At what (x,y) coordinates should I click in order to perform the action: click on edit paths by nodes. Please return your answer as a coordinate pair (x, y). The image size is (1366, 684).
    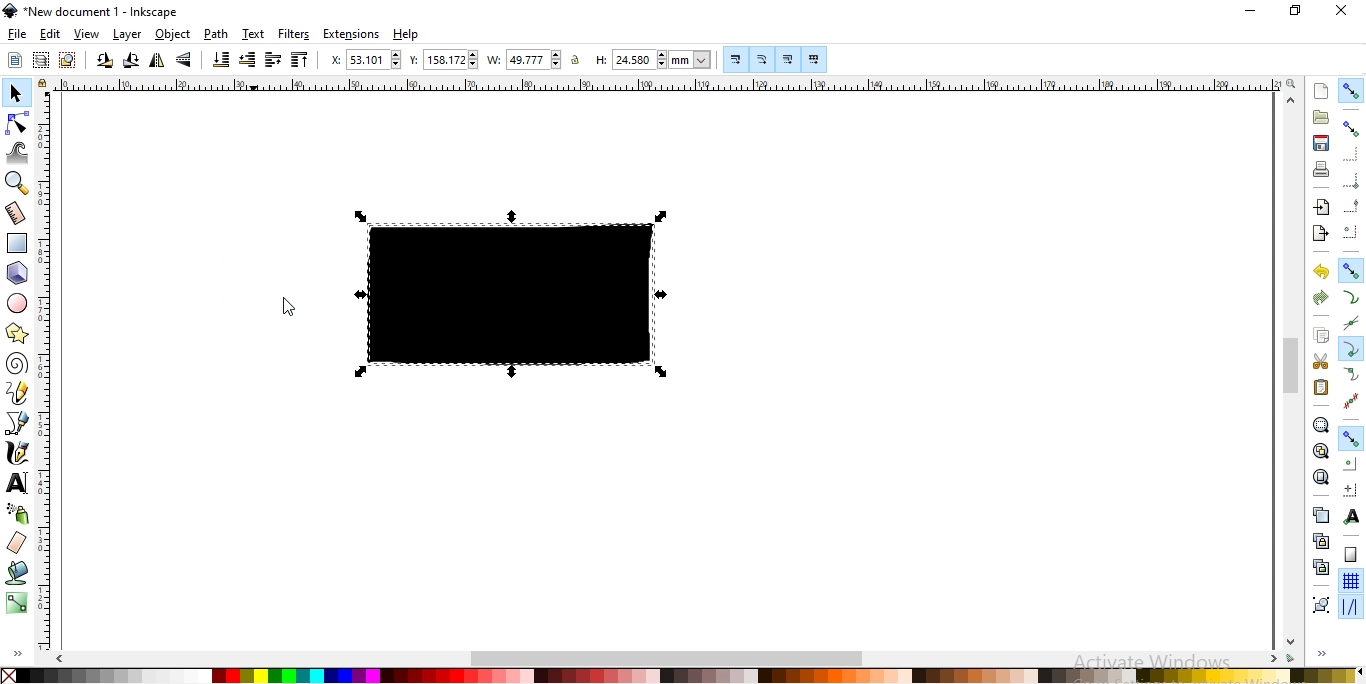
    Looking at the image, I should click on (18, 124).